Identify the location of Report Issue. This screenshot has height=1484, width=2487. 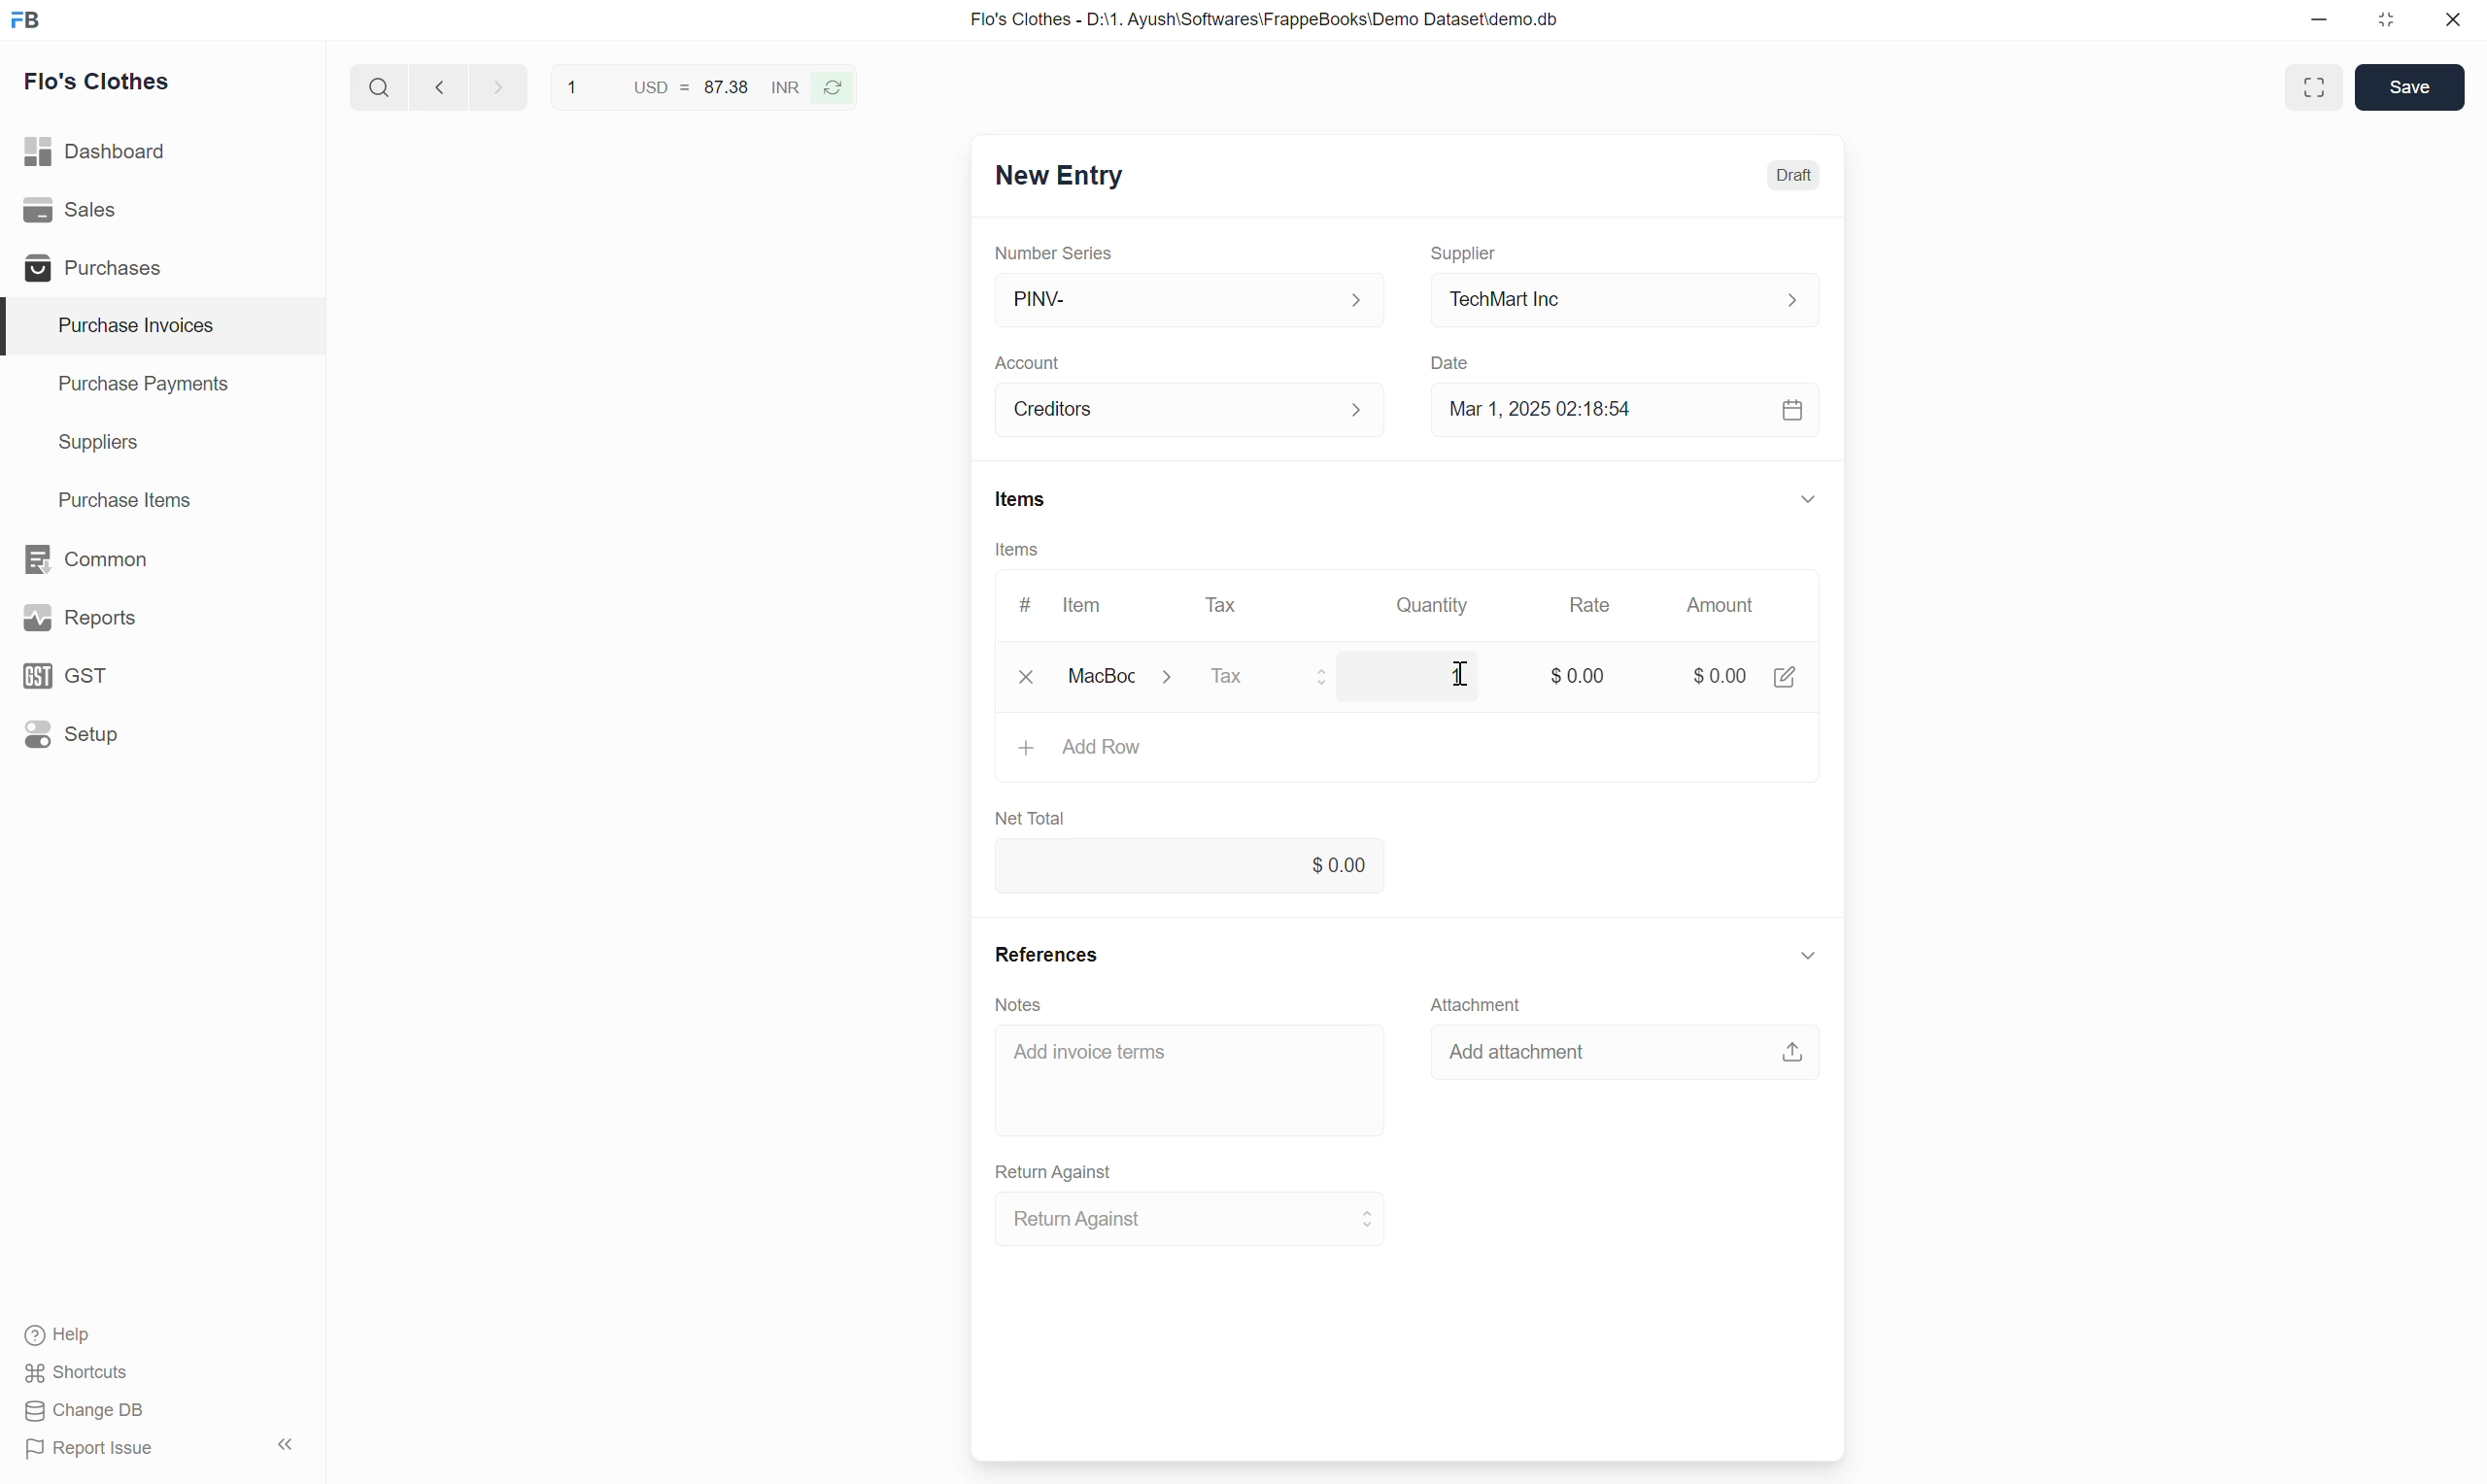
(91, 1449).